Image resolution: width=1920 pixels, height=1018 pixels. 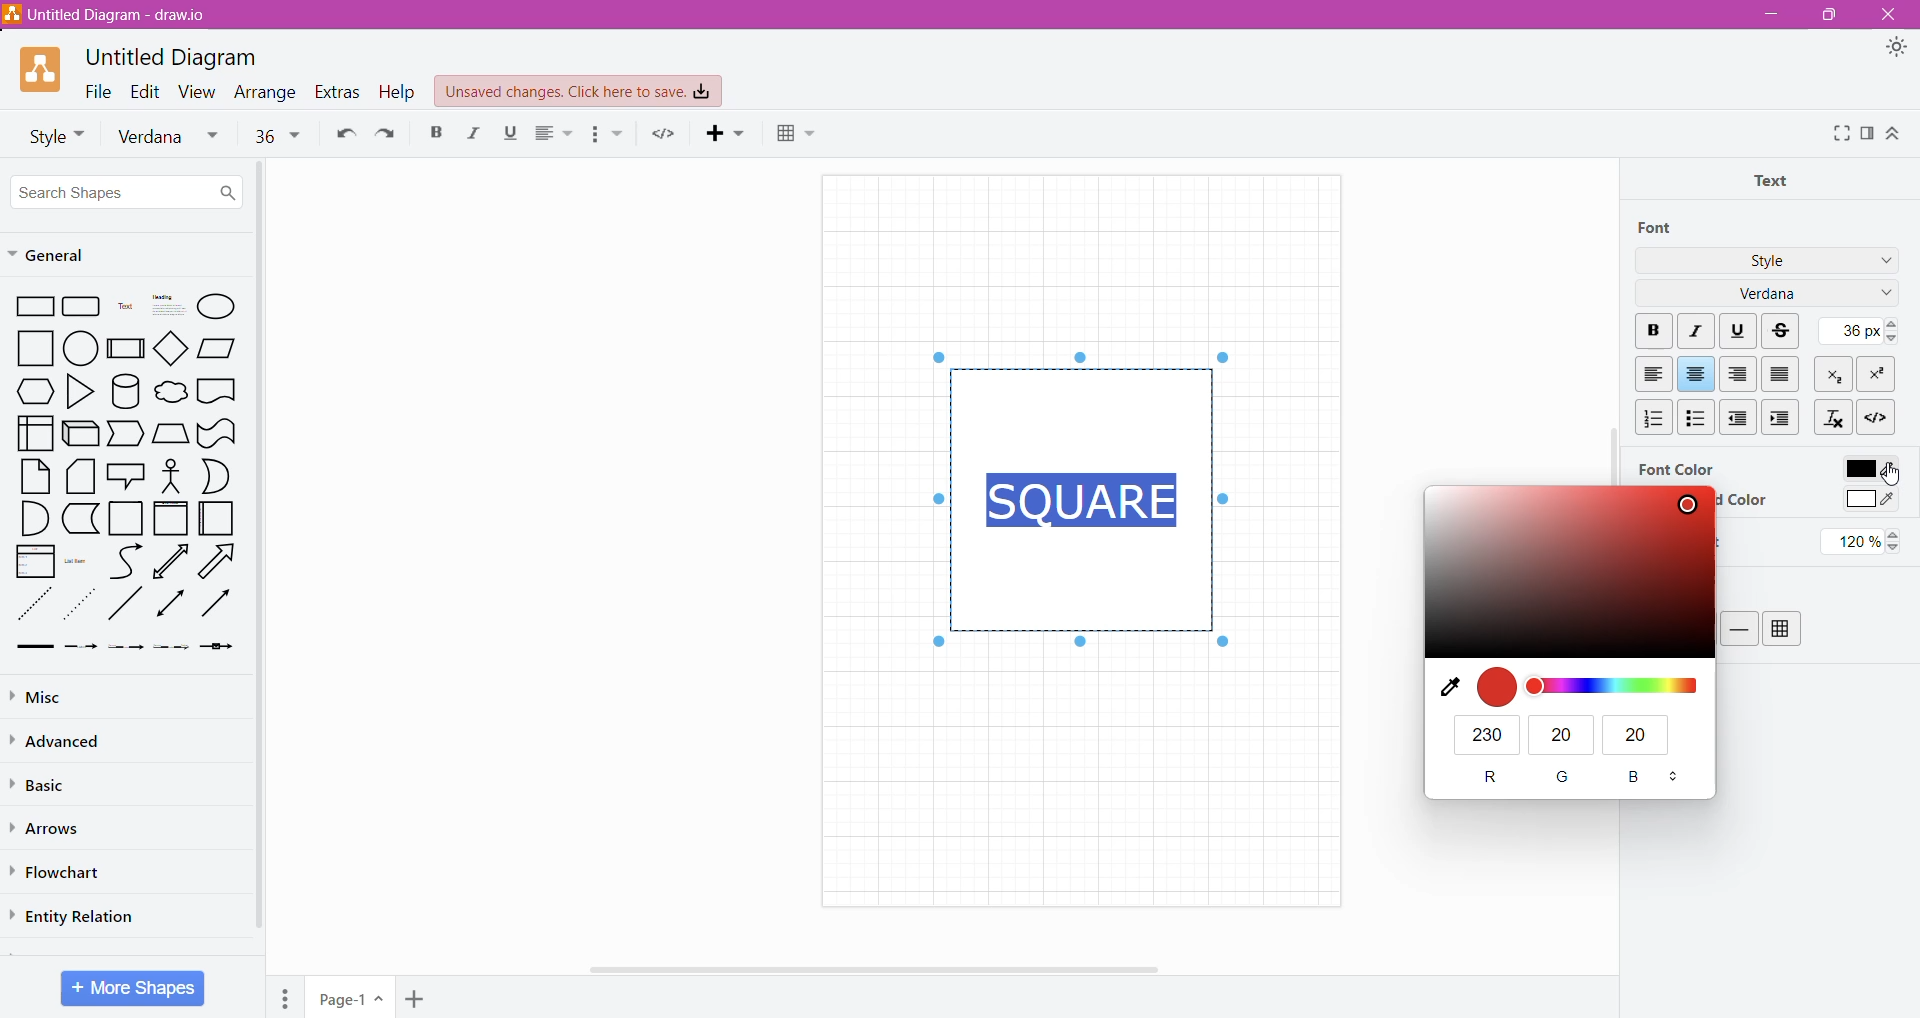 I want to click on R, so click(x=1490, y=777).